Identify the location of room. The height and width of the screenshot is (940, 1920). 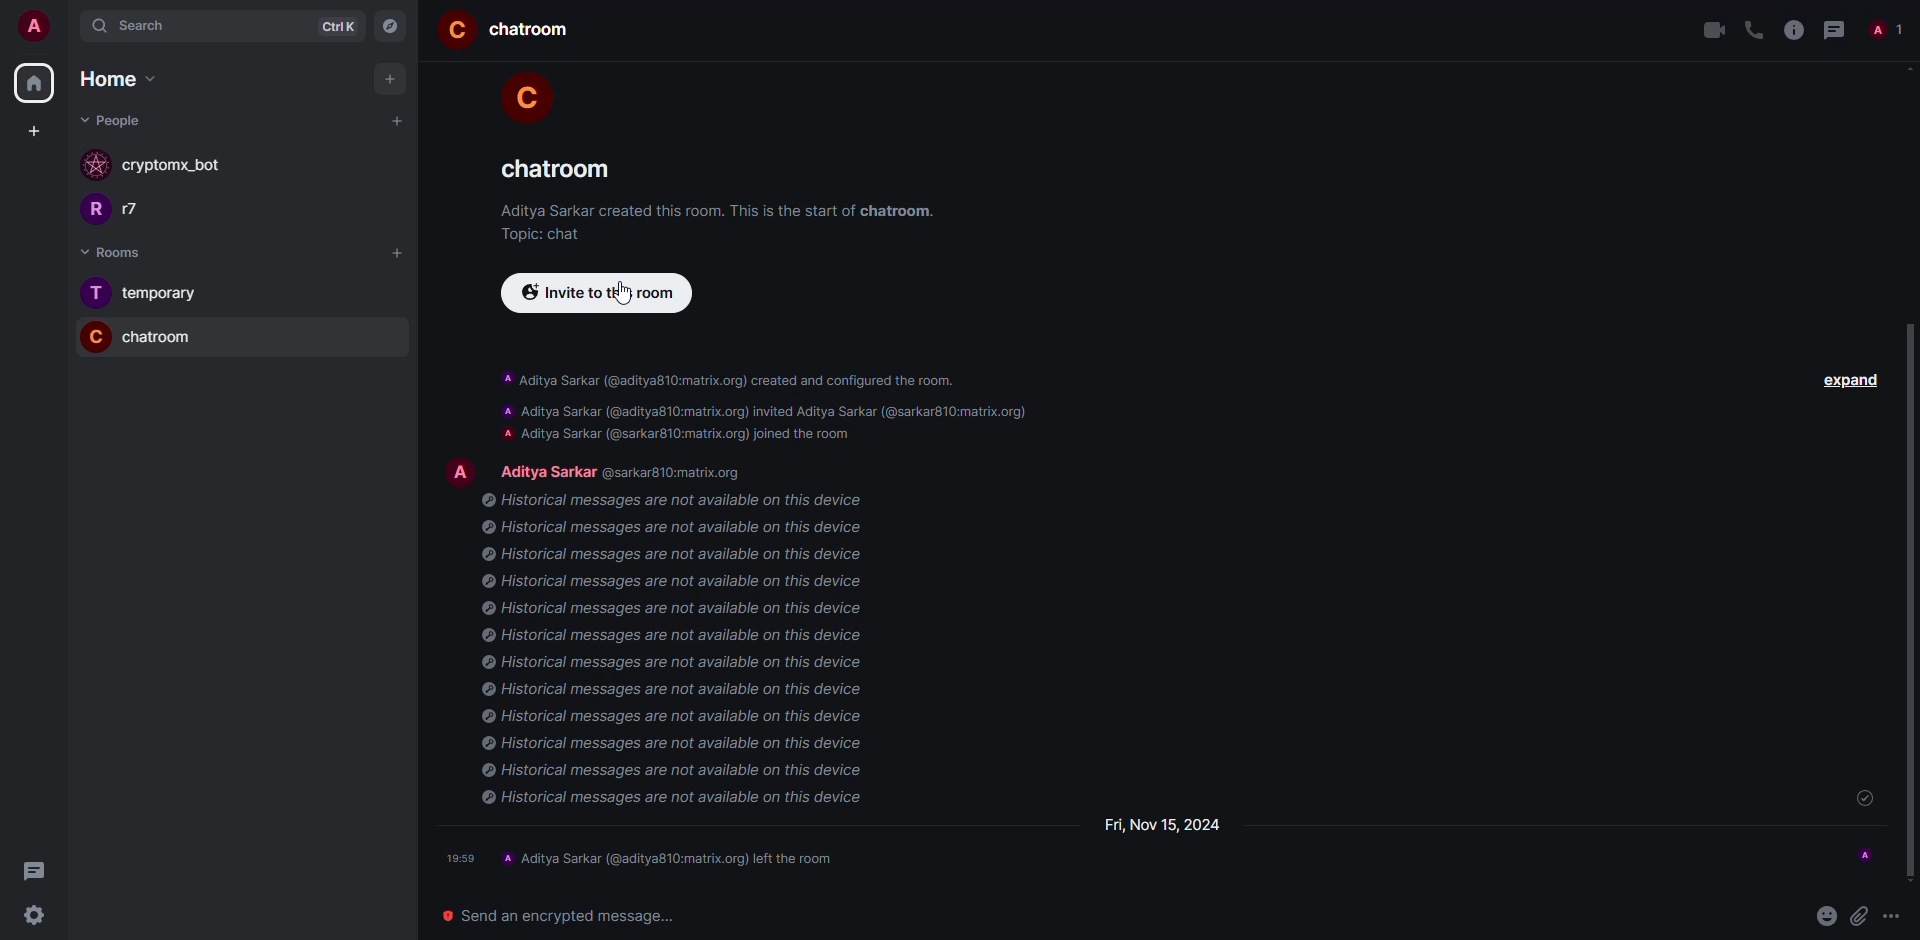
(549, 169).